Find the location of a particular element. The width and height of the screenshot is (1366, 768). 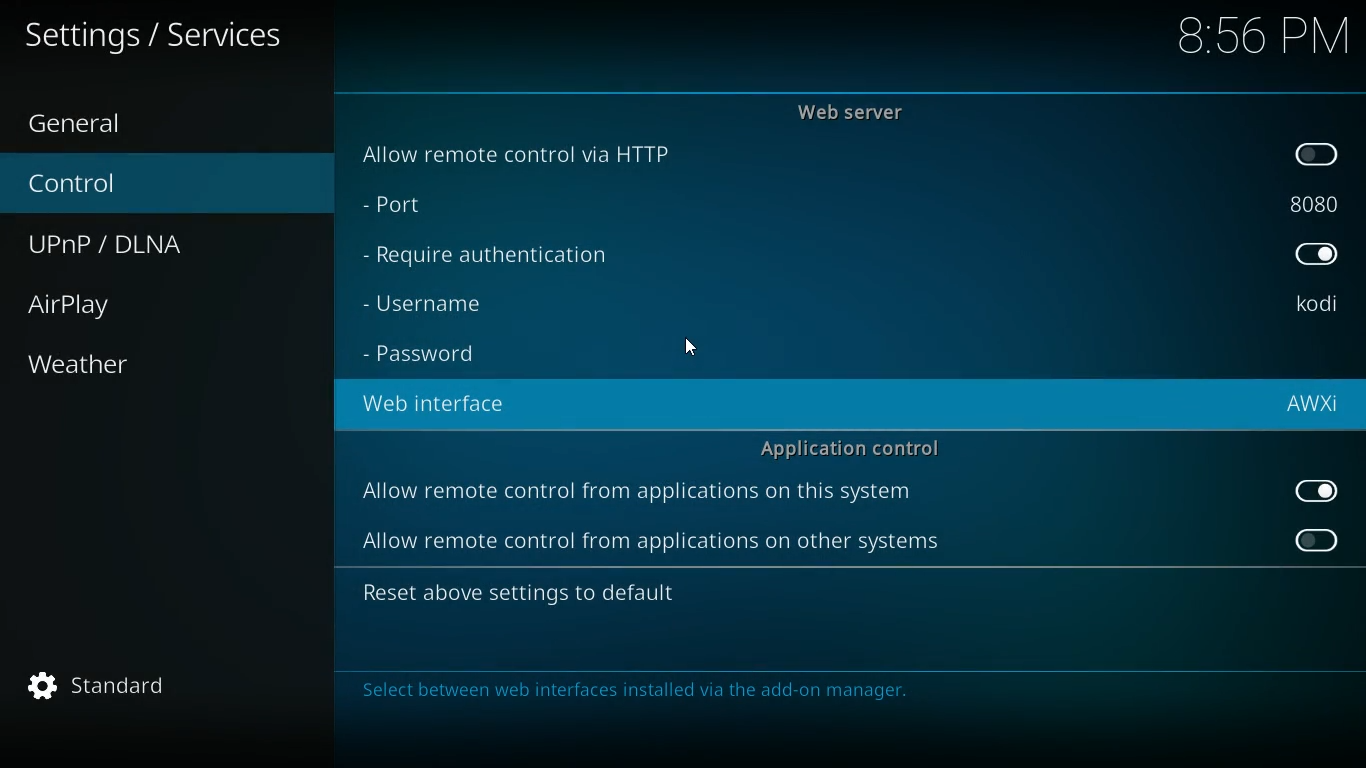

control is located at coordinates (96, 185).